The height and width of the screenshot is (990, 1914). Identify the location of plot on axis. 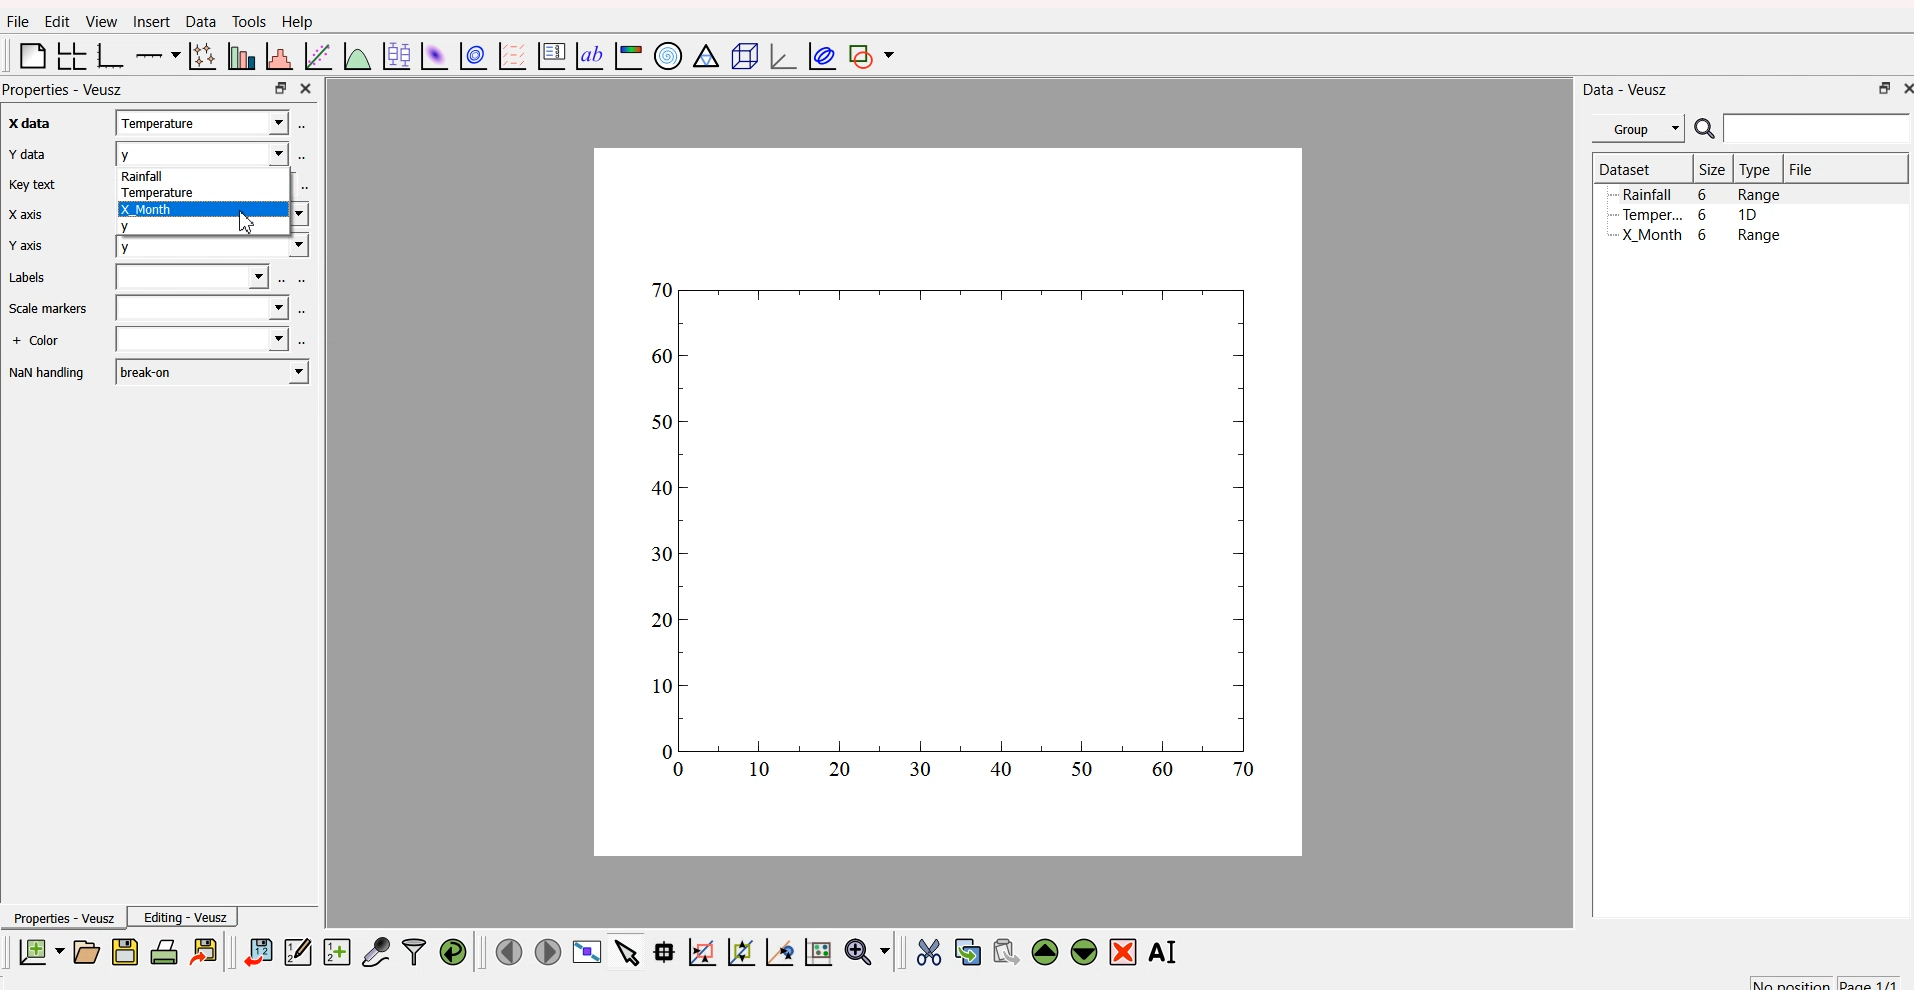
(159, 54).